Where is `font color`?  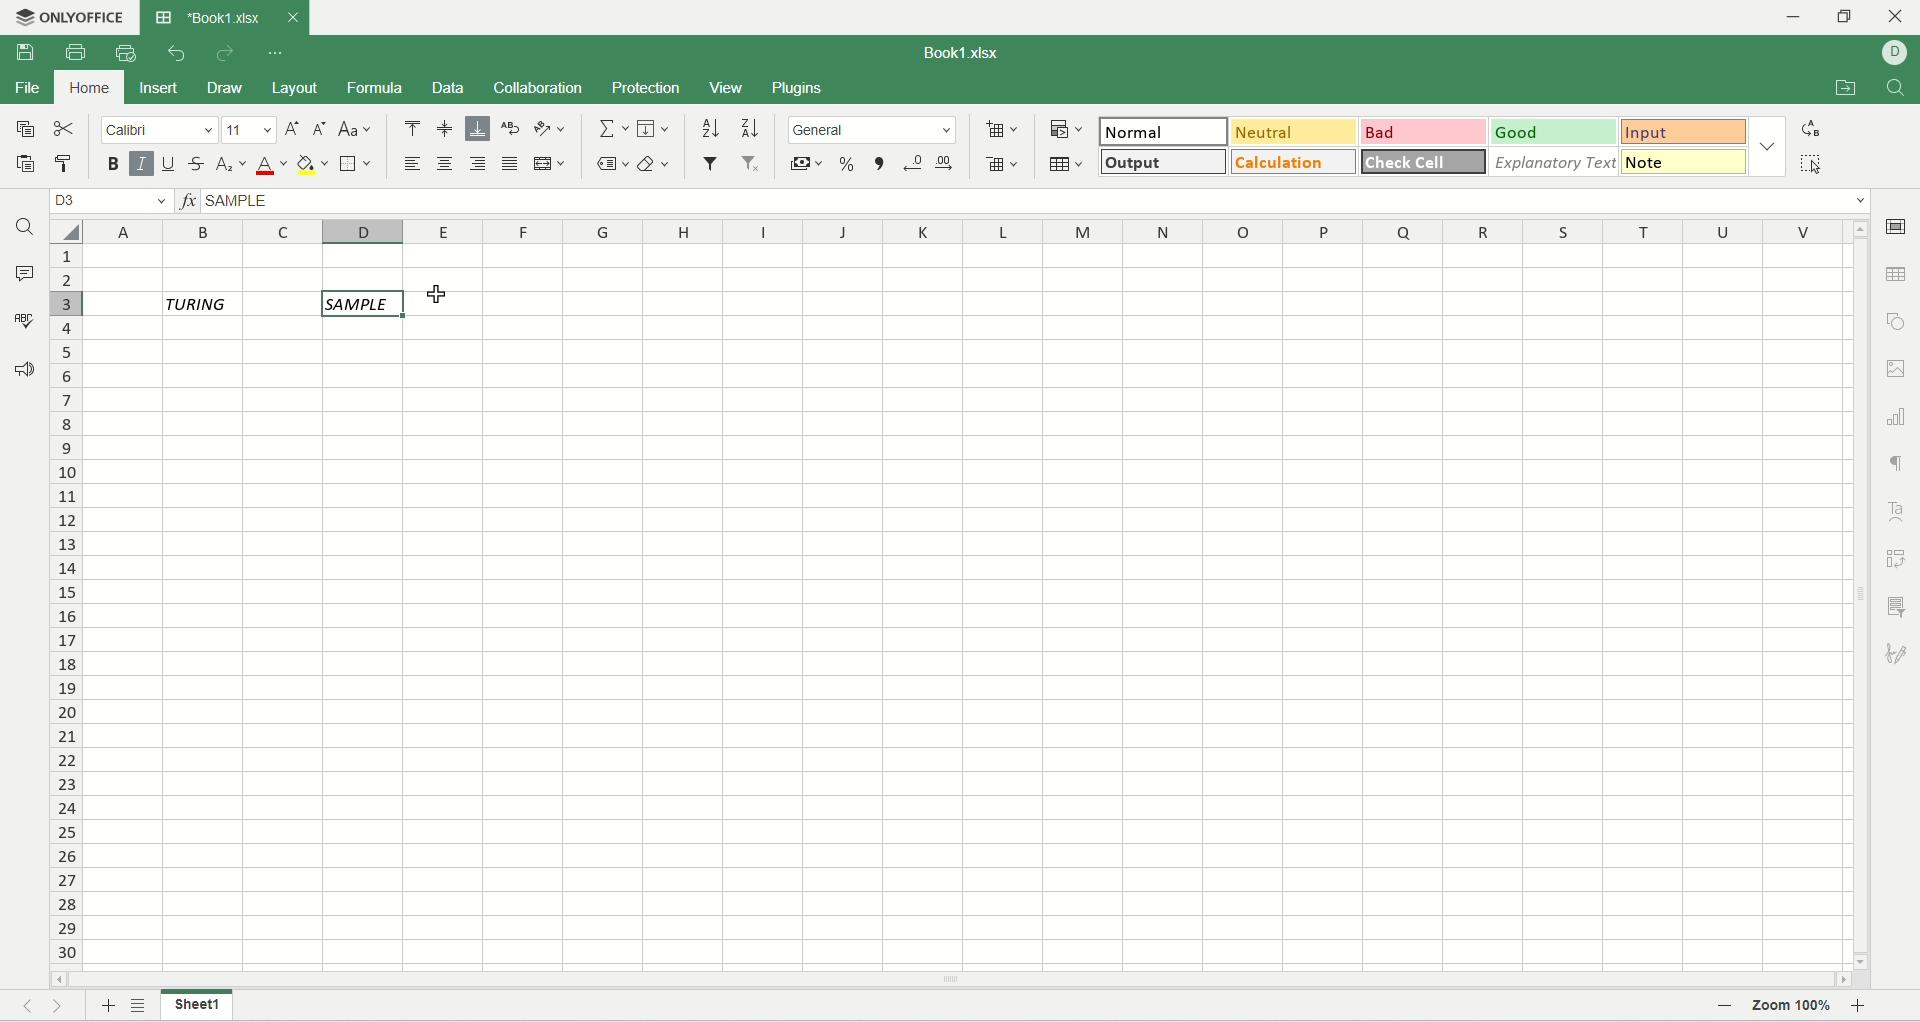
font color is located at coordinates (272, 165).